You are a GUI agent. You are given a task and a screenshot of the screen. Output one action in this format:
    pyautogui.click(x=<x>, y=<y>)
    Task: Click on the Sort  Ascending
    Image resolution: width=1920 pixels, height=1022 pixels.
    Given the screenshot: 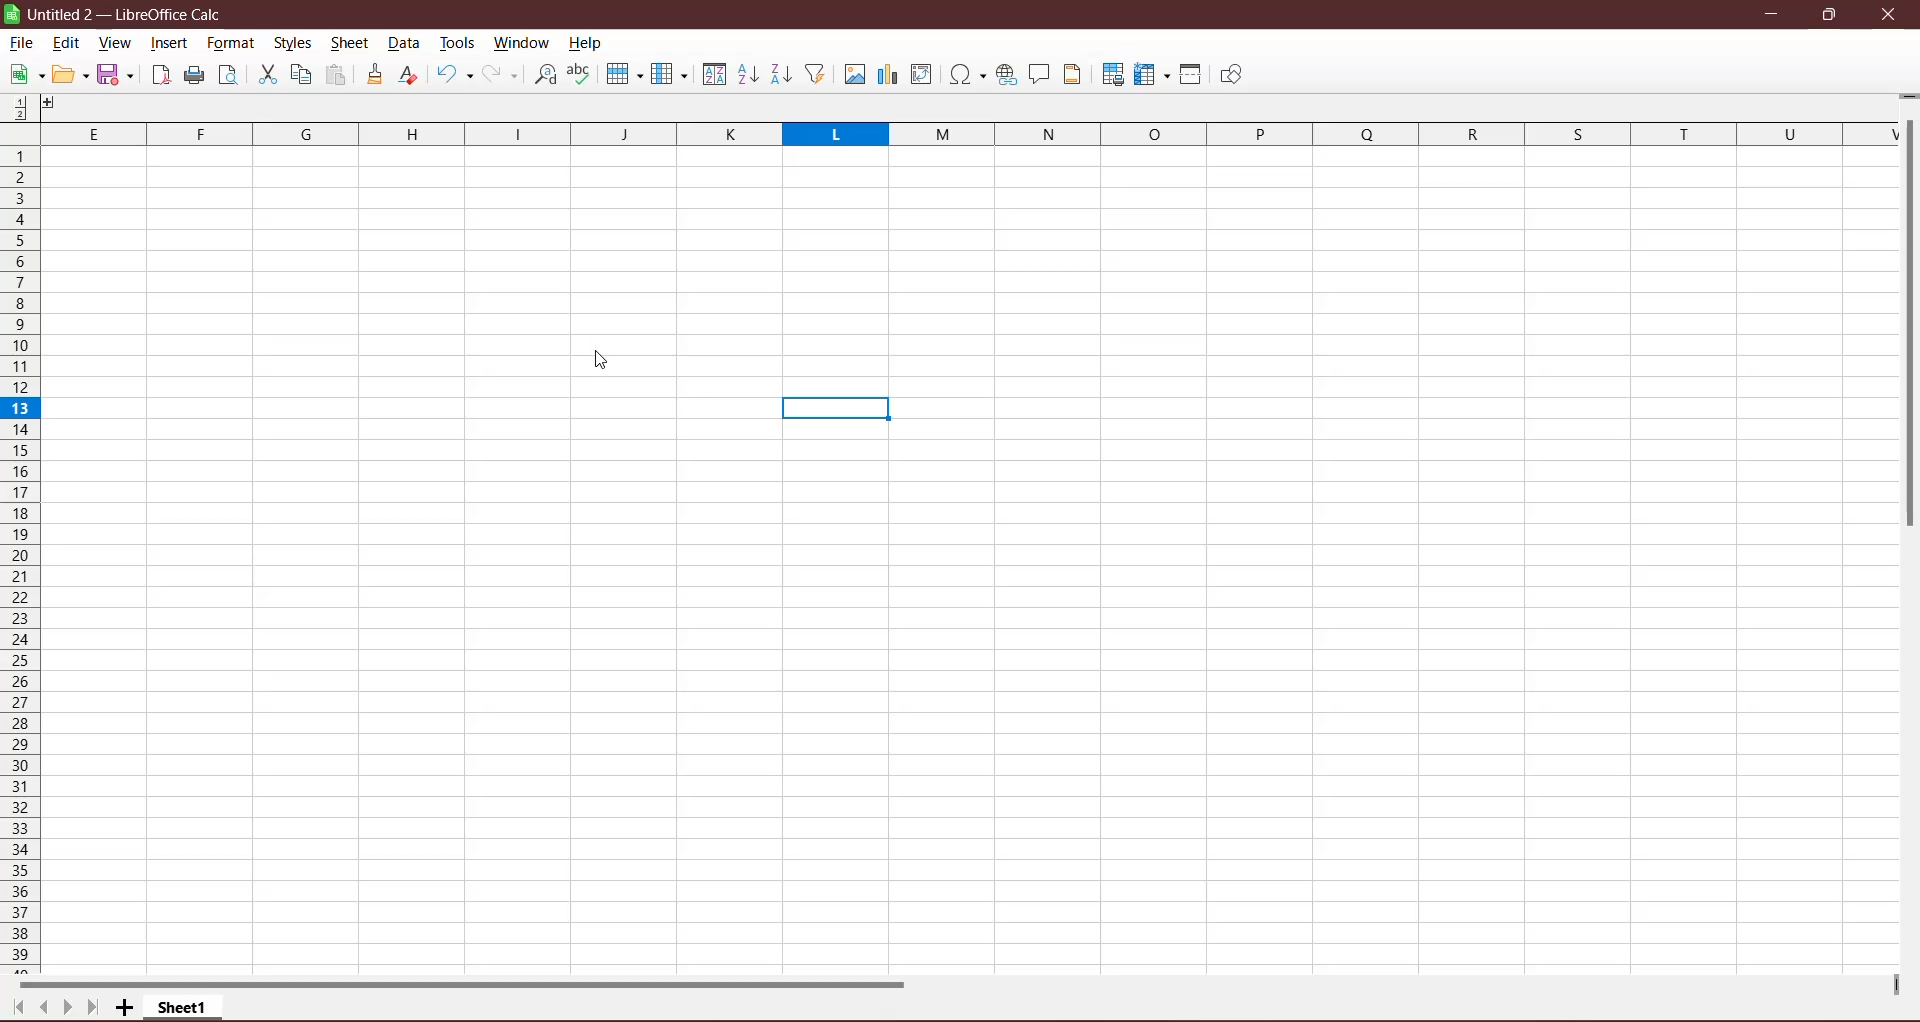 What is the action you would take?
    pyautogui.click(x=747, y=74)
    